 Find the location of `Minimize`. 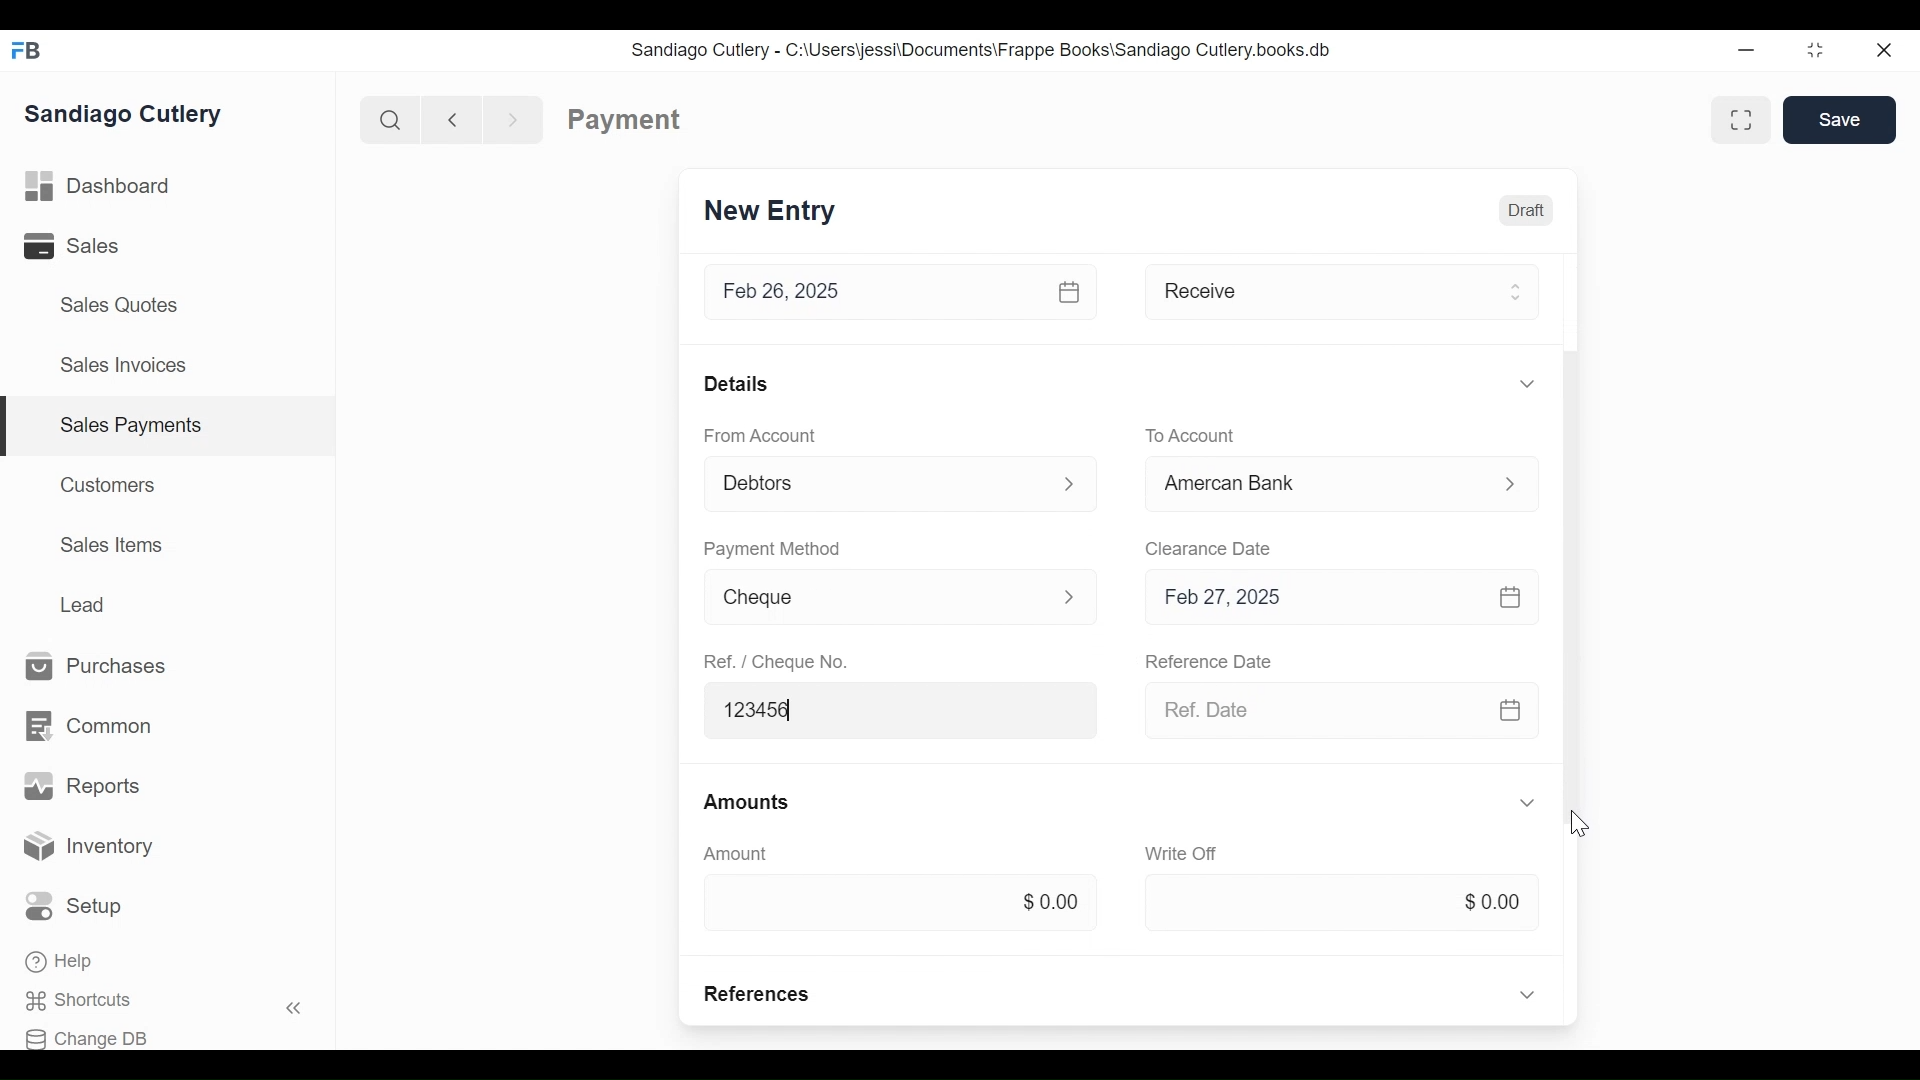

Minimize is located at coordinates (1746, 52).